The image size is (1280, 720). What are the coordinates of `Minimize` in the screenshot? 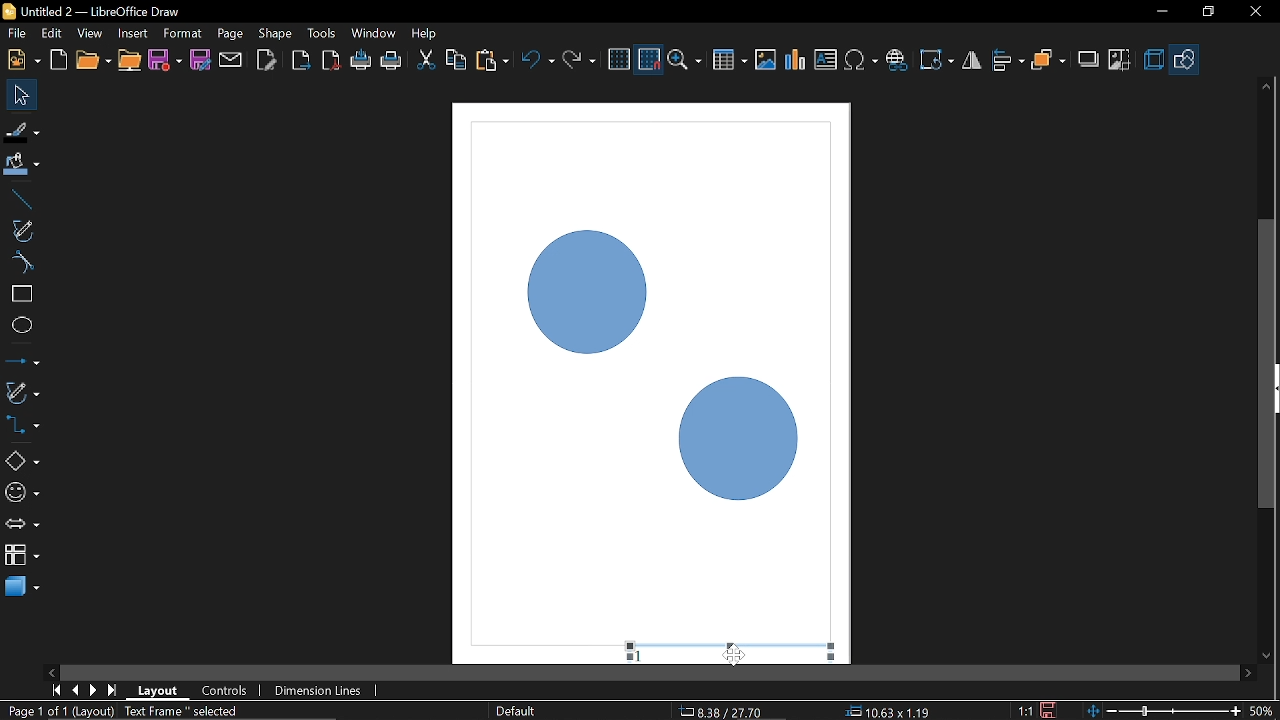 It's located at (1159, 13).